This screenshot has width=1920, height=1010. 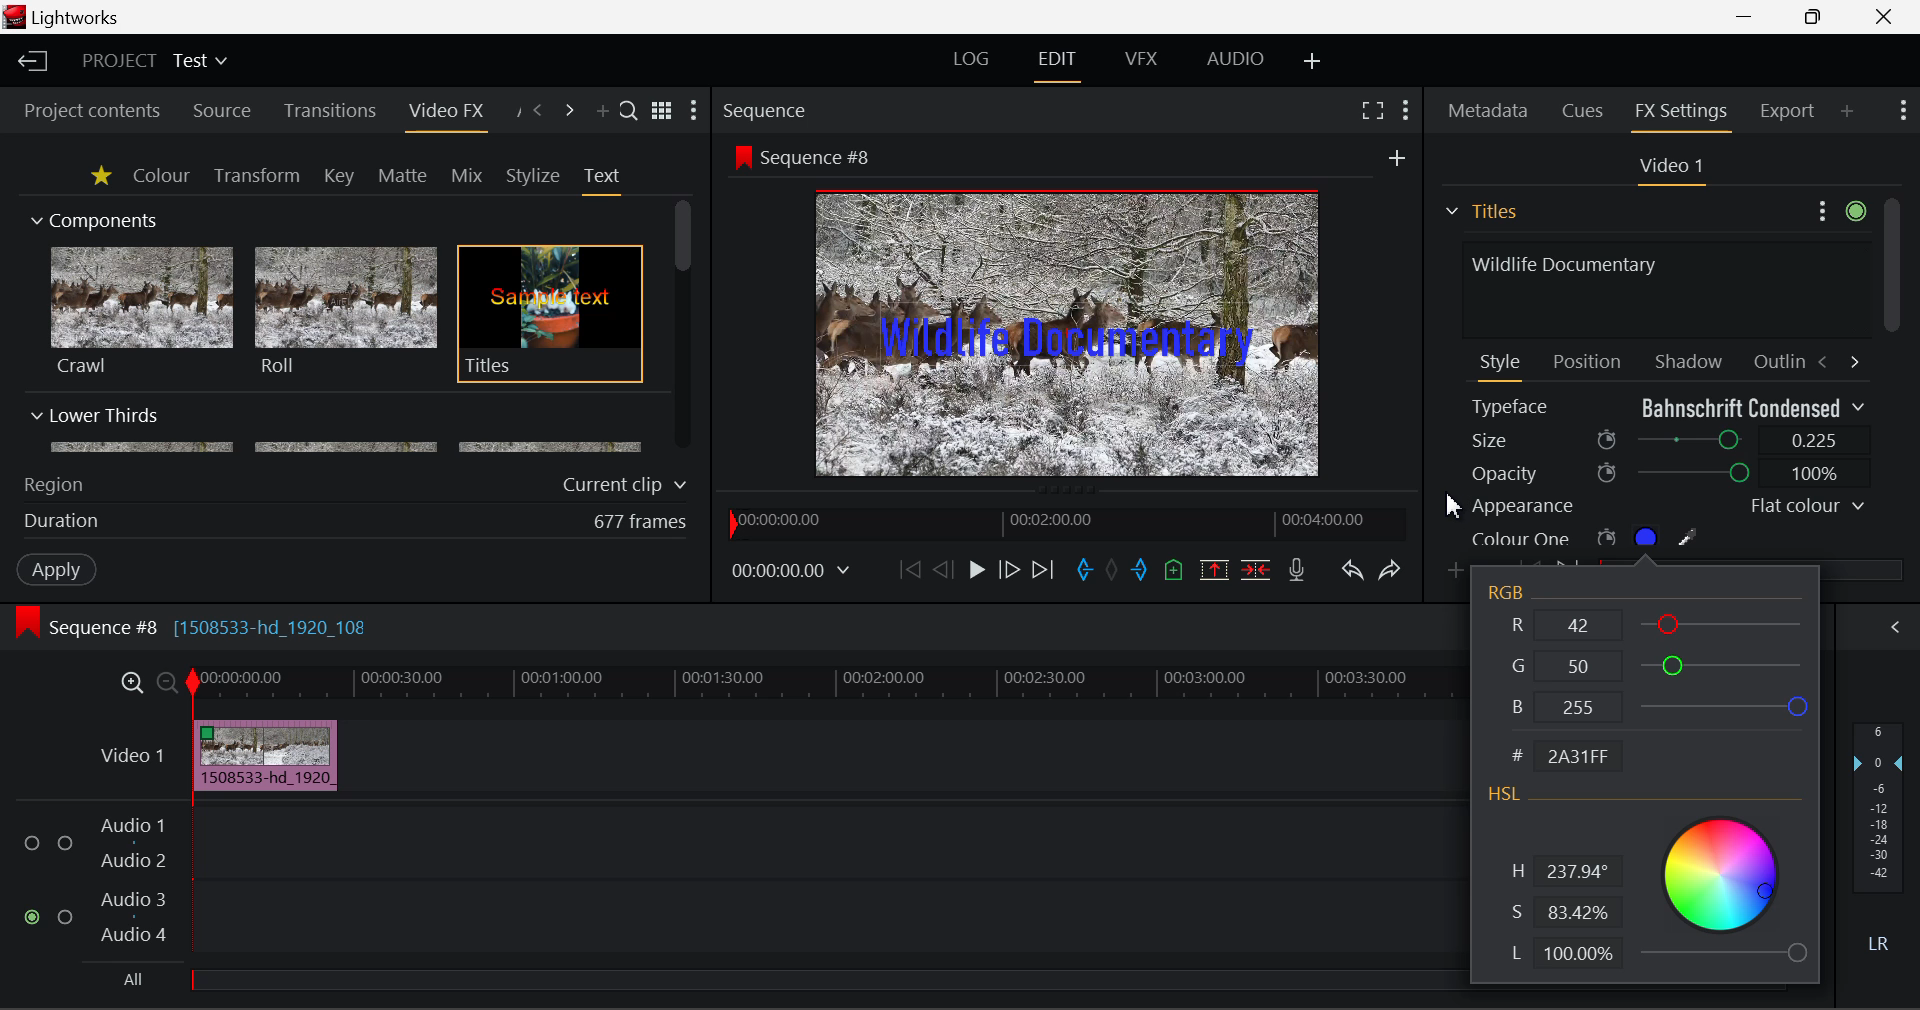 What do you see at coordinates (53, 485) in the screenshot?
I see `Region` at bounding box center [53, 485].